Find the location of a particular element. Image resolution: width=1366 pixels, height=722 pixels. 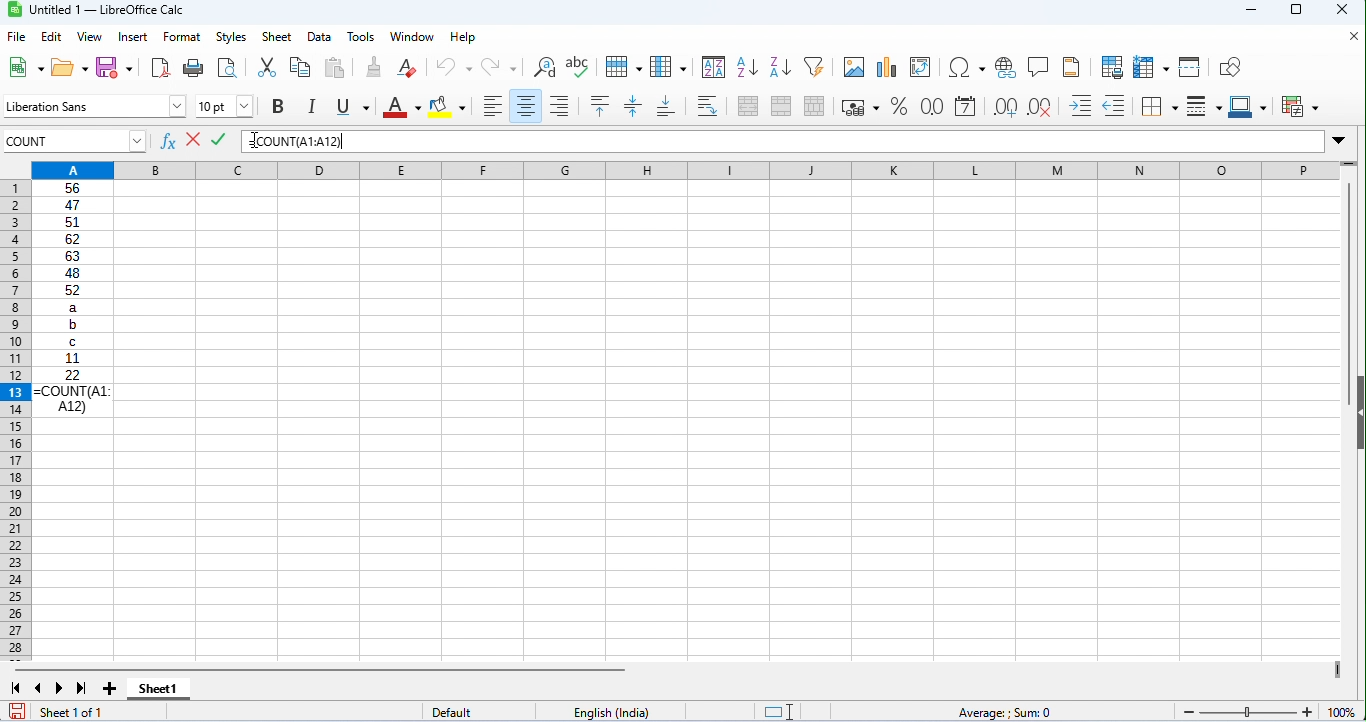

format as currency is located at coordinates (860, 107).